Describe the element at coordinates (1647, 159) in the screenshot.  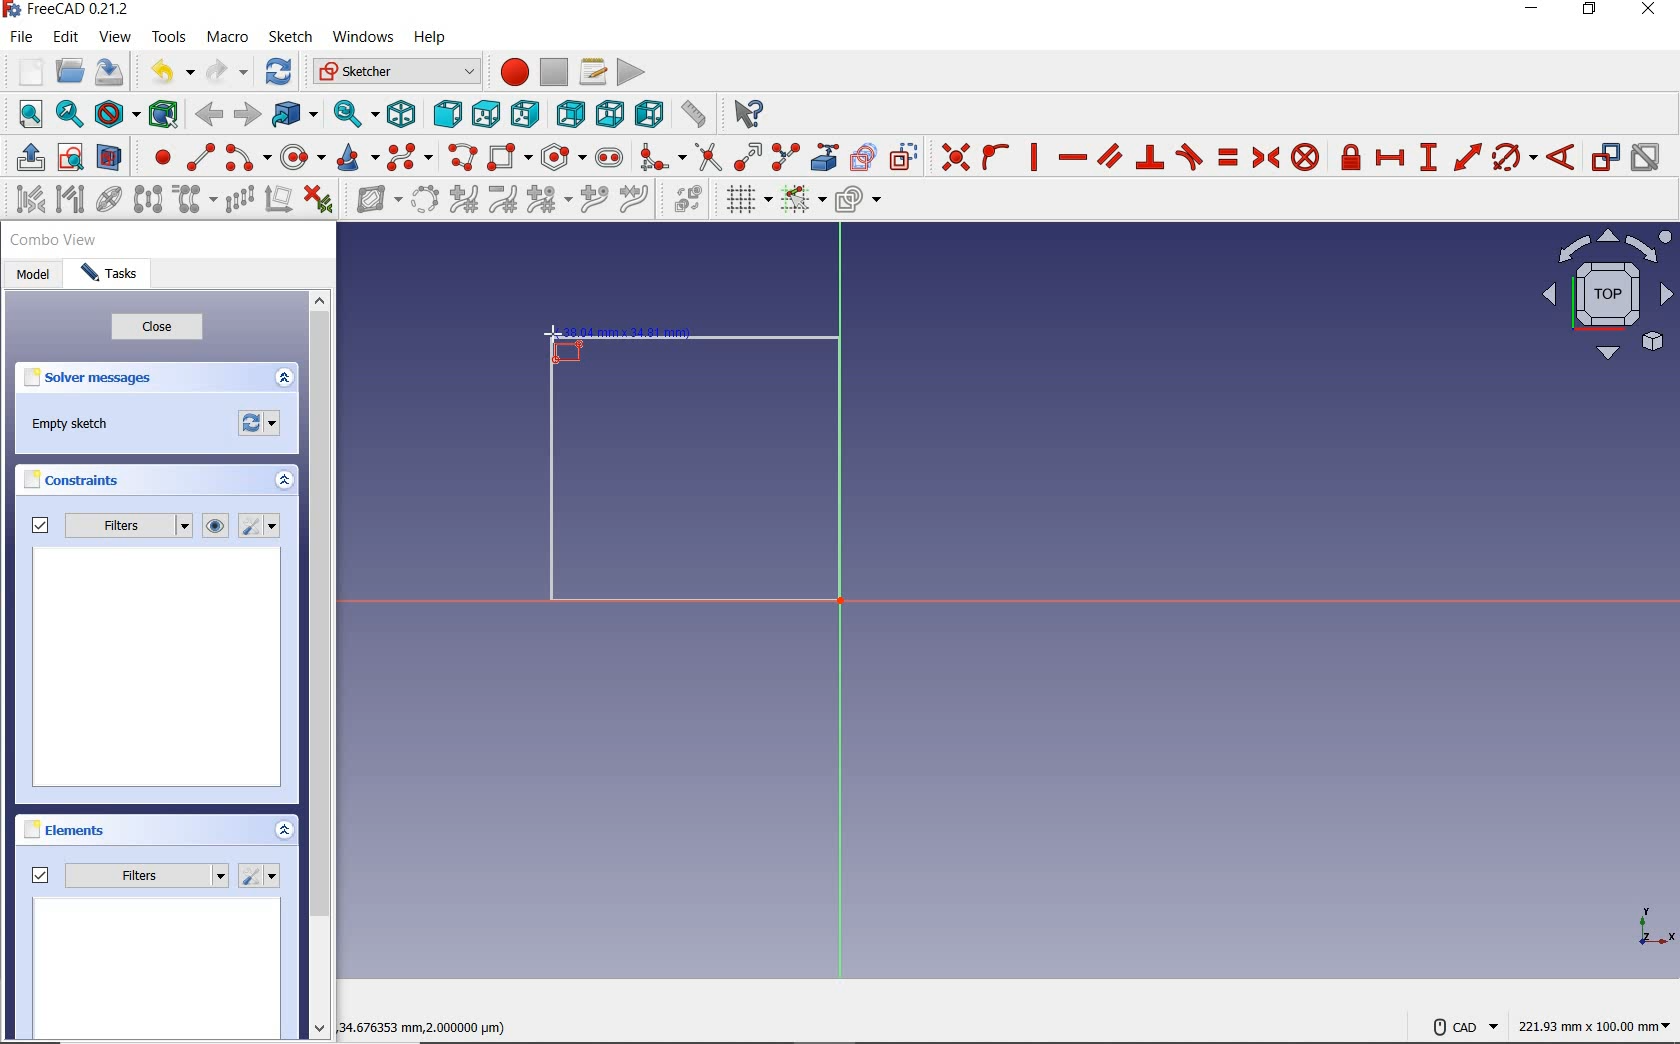
I see `activate/deactivate constraint` at that location.